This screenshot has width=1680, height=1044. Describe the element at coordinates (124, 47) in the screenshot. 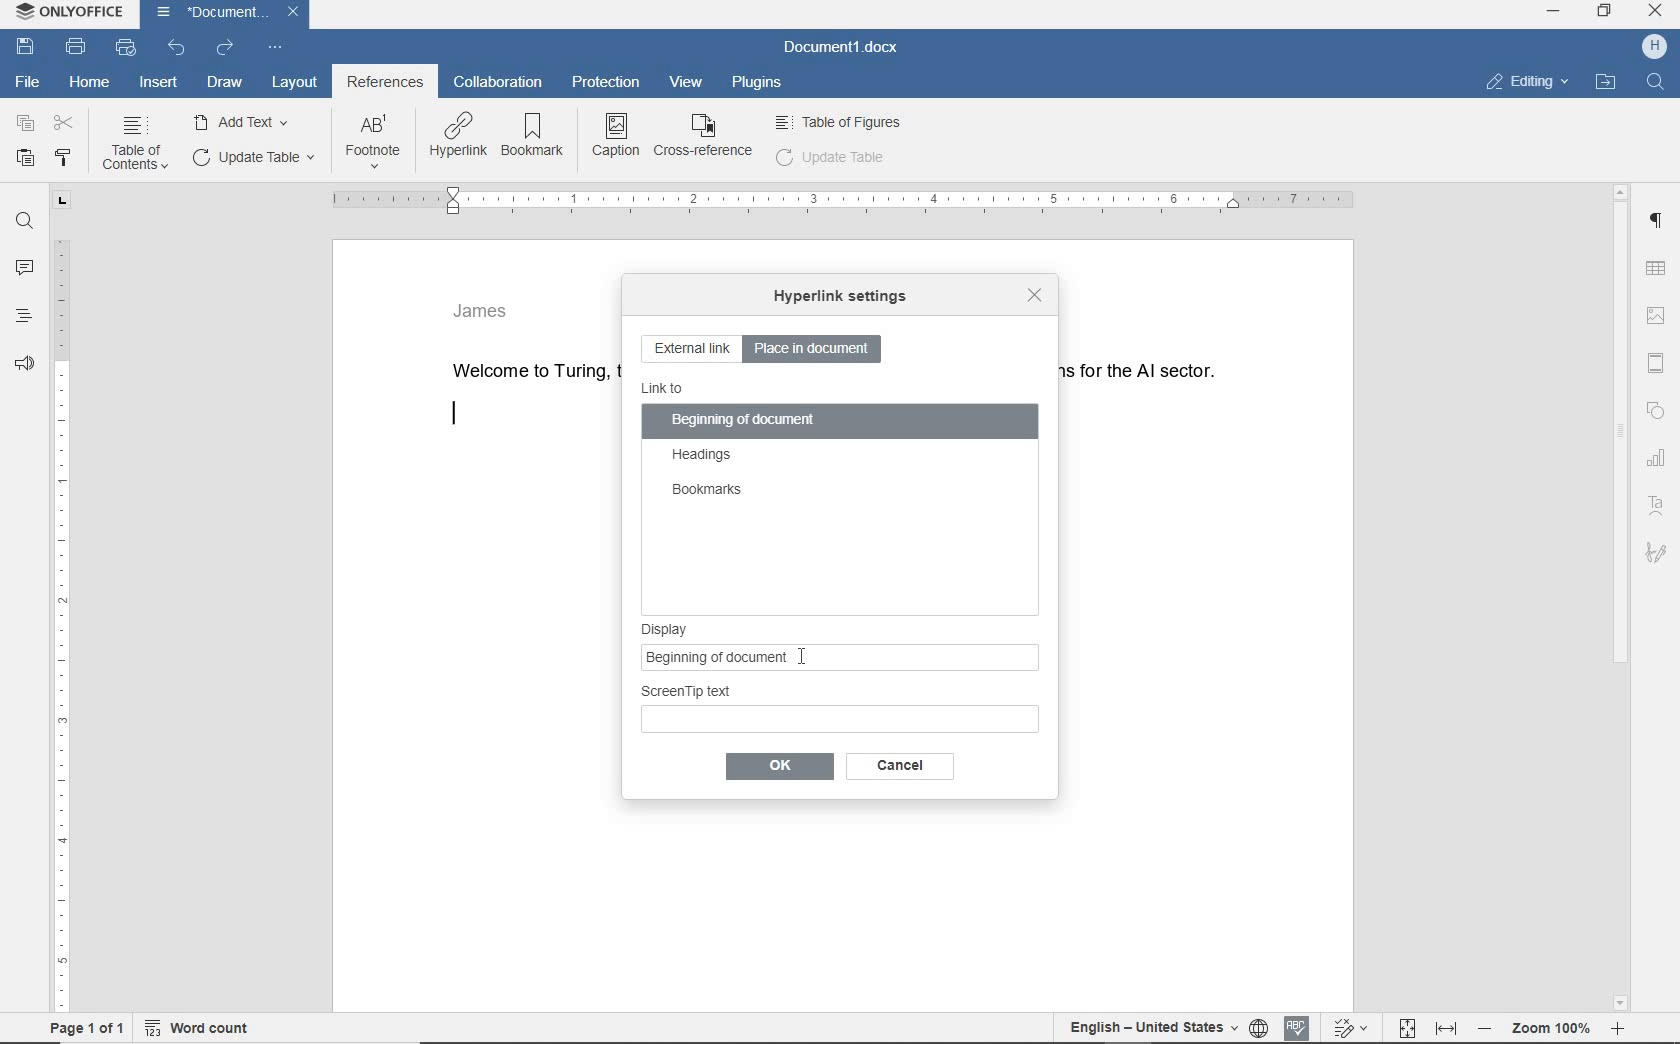

I see `quick print` at that location.